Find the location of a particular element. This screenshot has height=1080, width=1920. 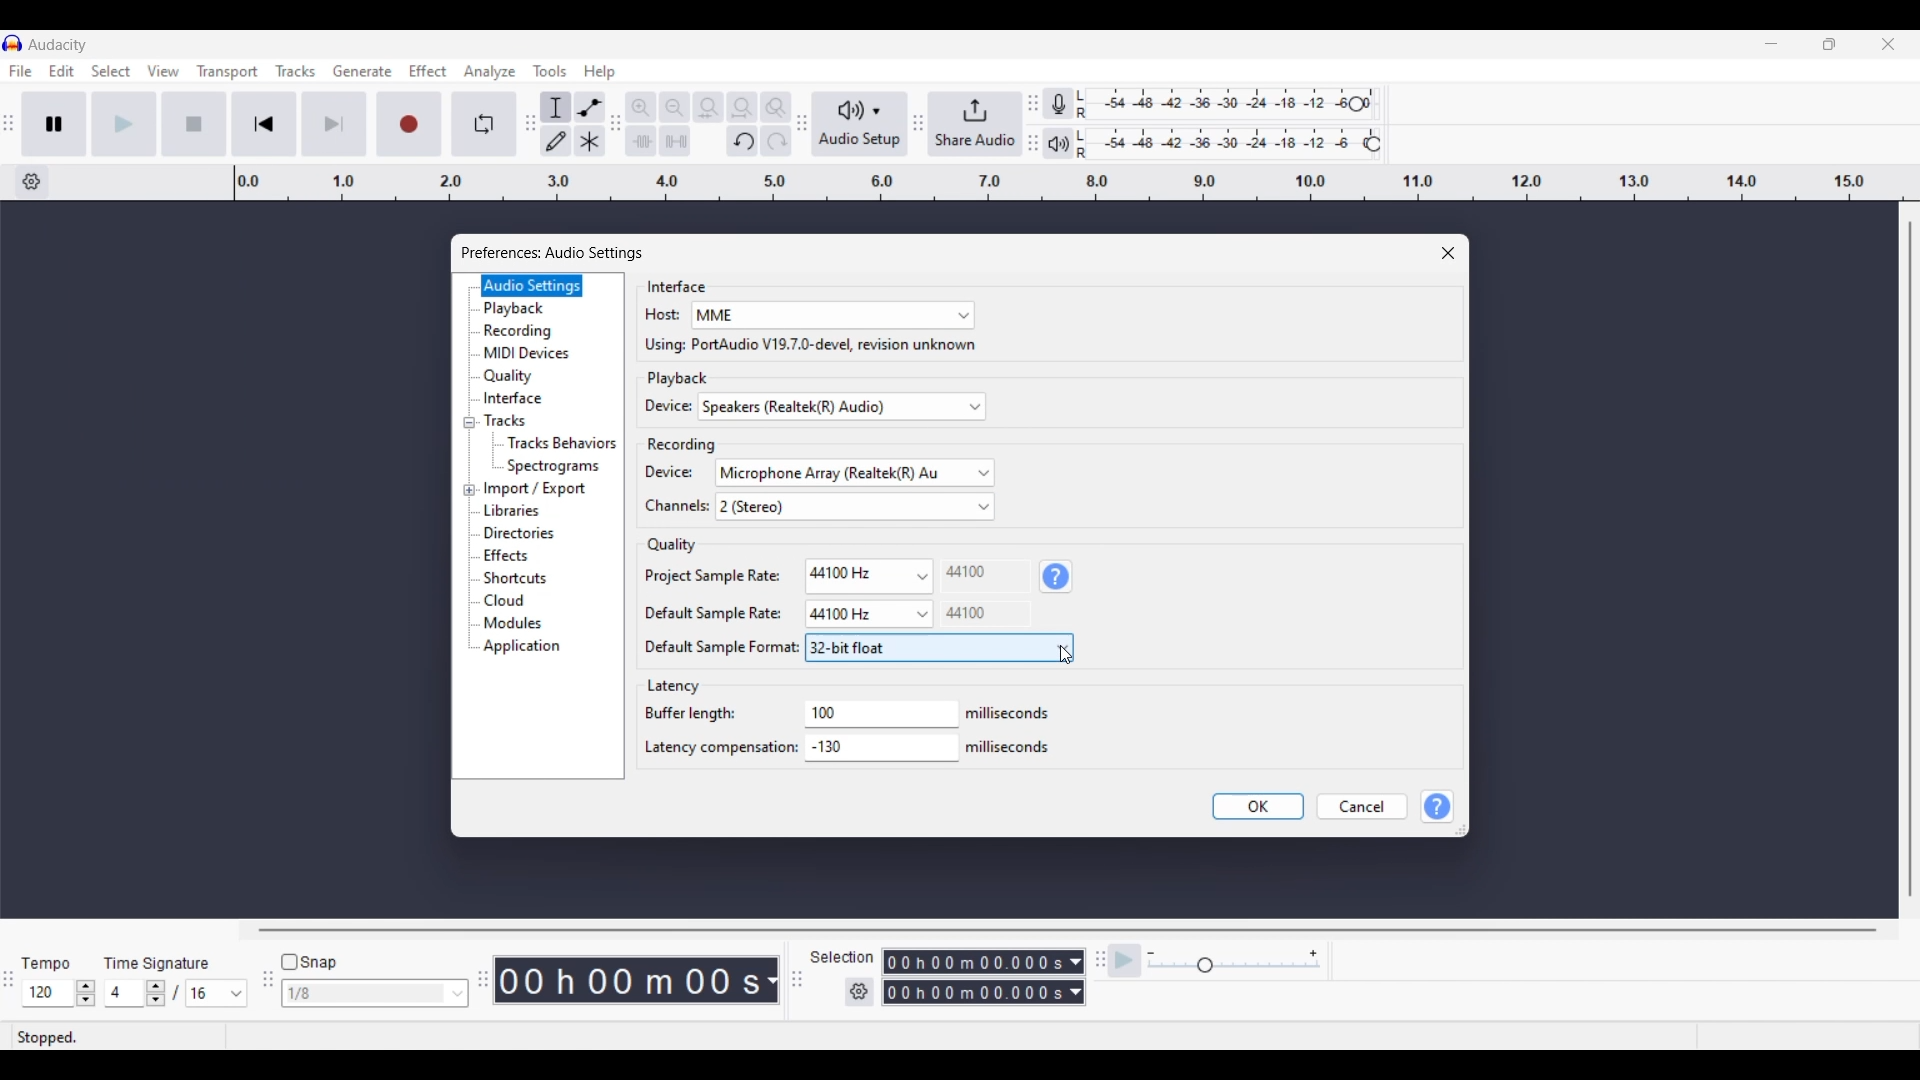

Stop is located at coordinates (195, 124).